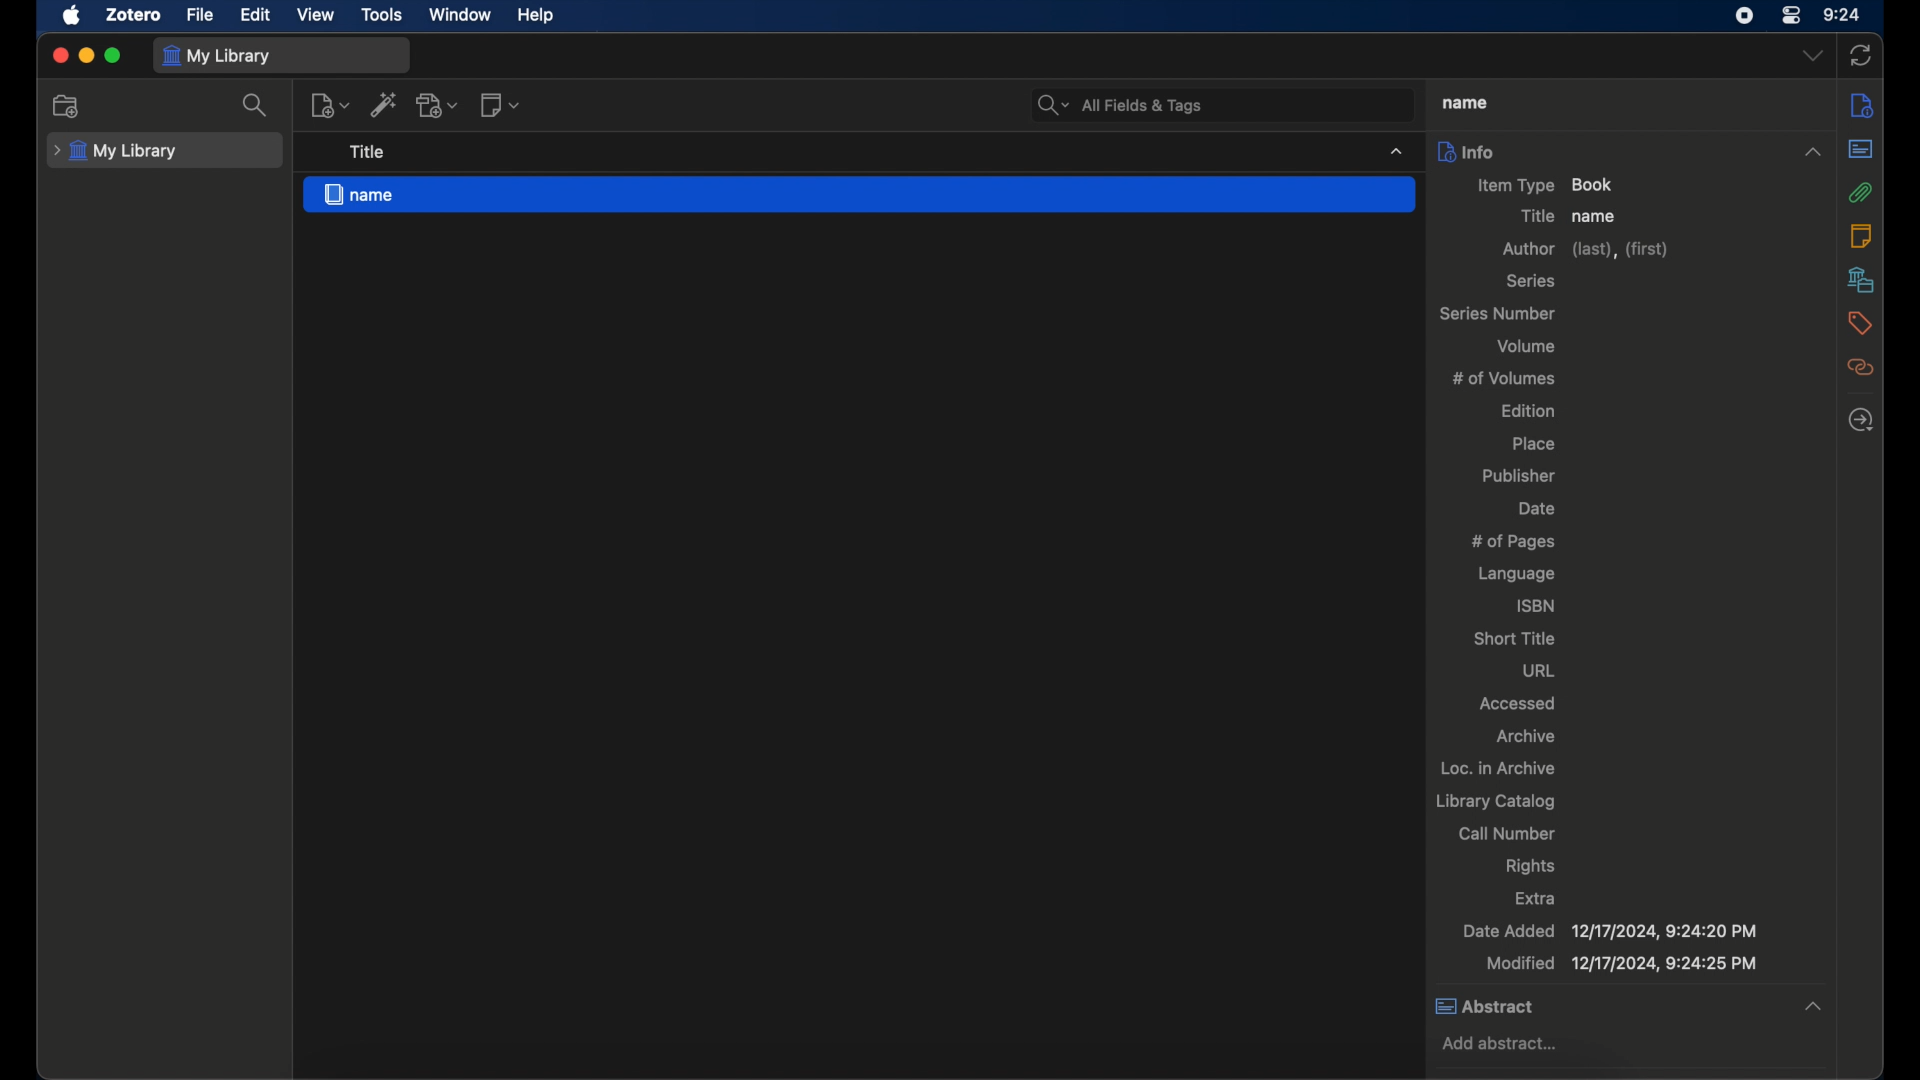 The height and width of the screenshot is (1080, 1920). Describe the element at coordinates (380, 151) in the screenshot. I see `tooltip` at that location.